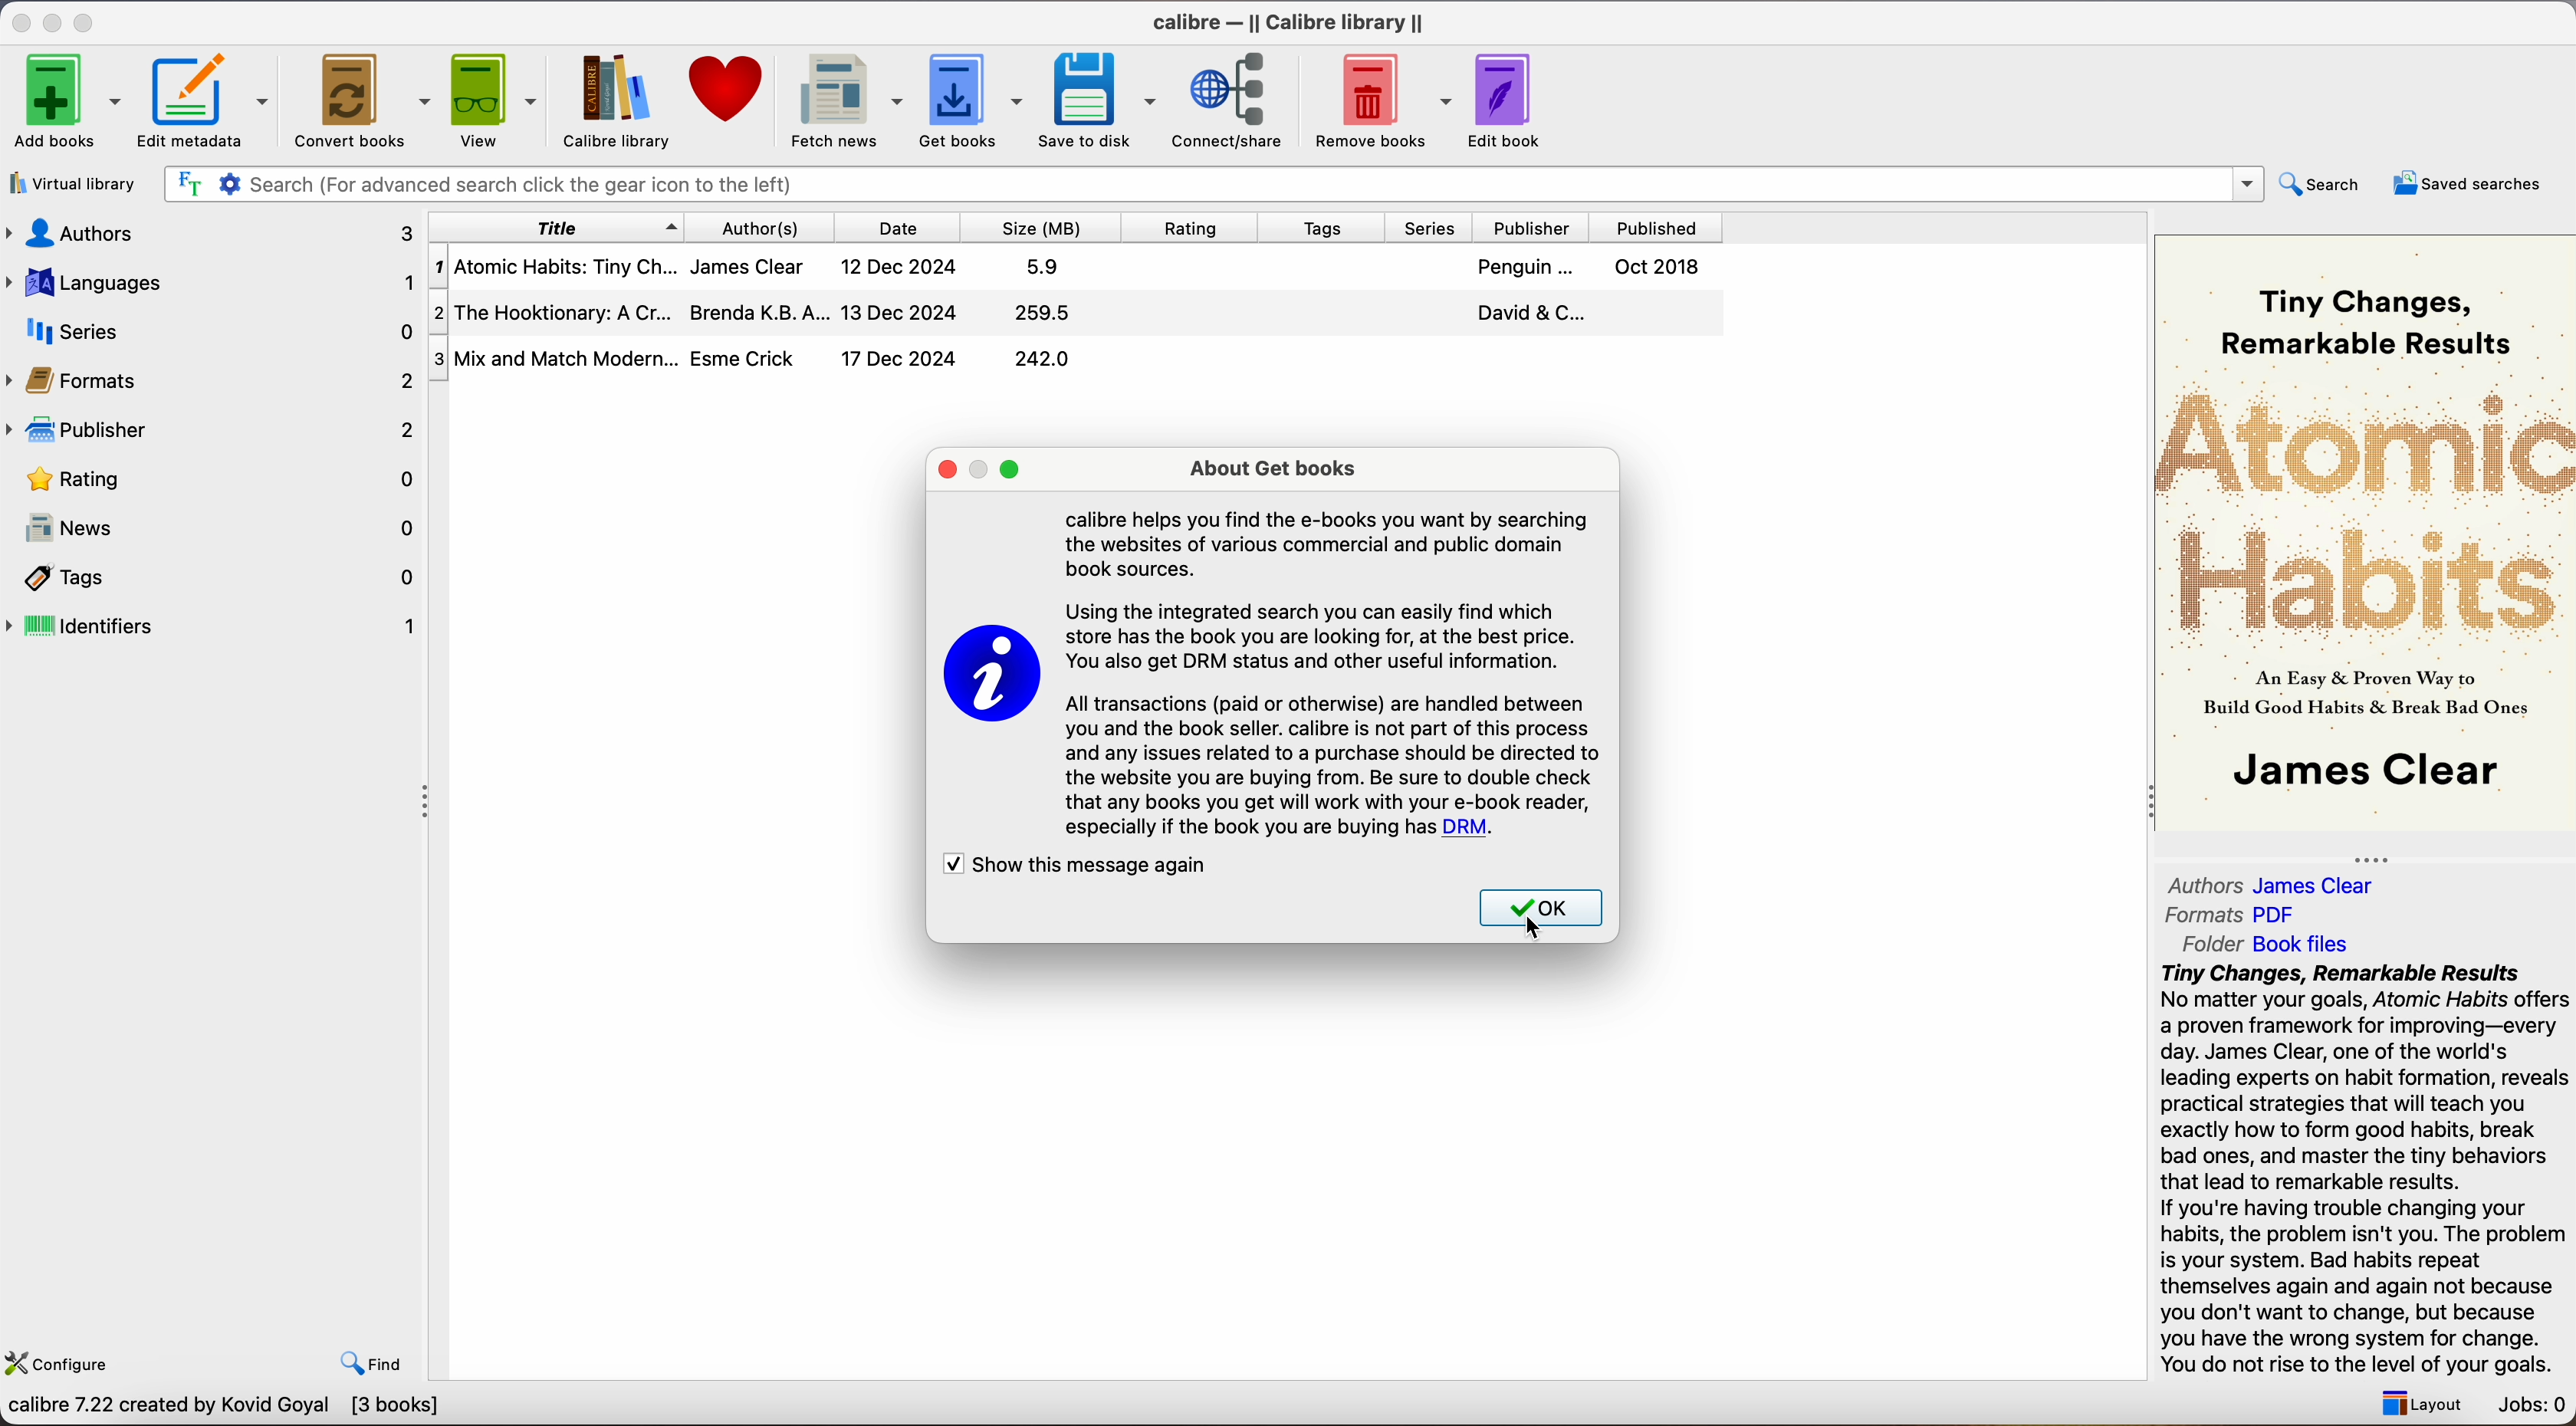 The width and height of the screenshot is (2576, 1426). Describe the element at coordinates (2272, 886) in the screenshot. I see `Authors James Clear` at that location.